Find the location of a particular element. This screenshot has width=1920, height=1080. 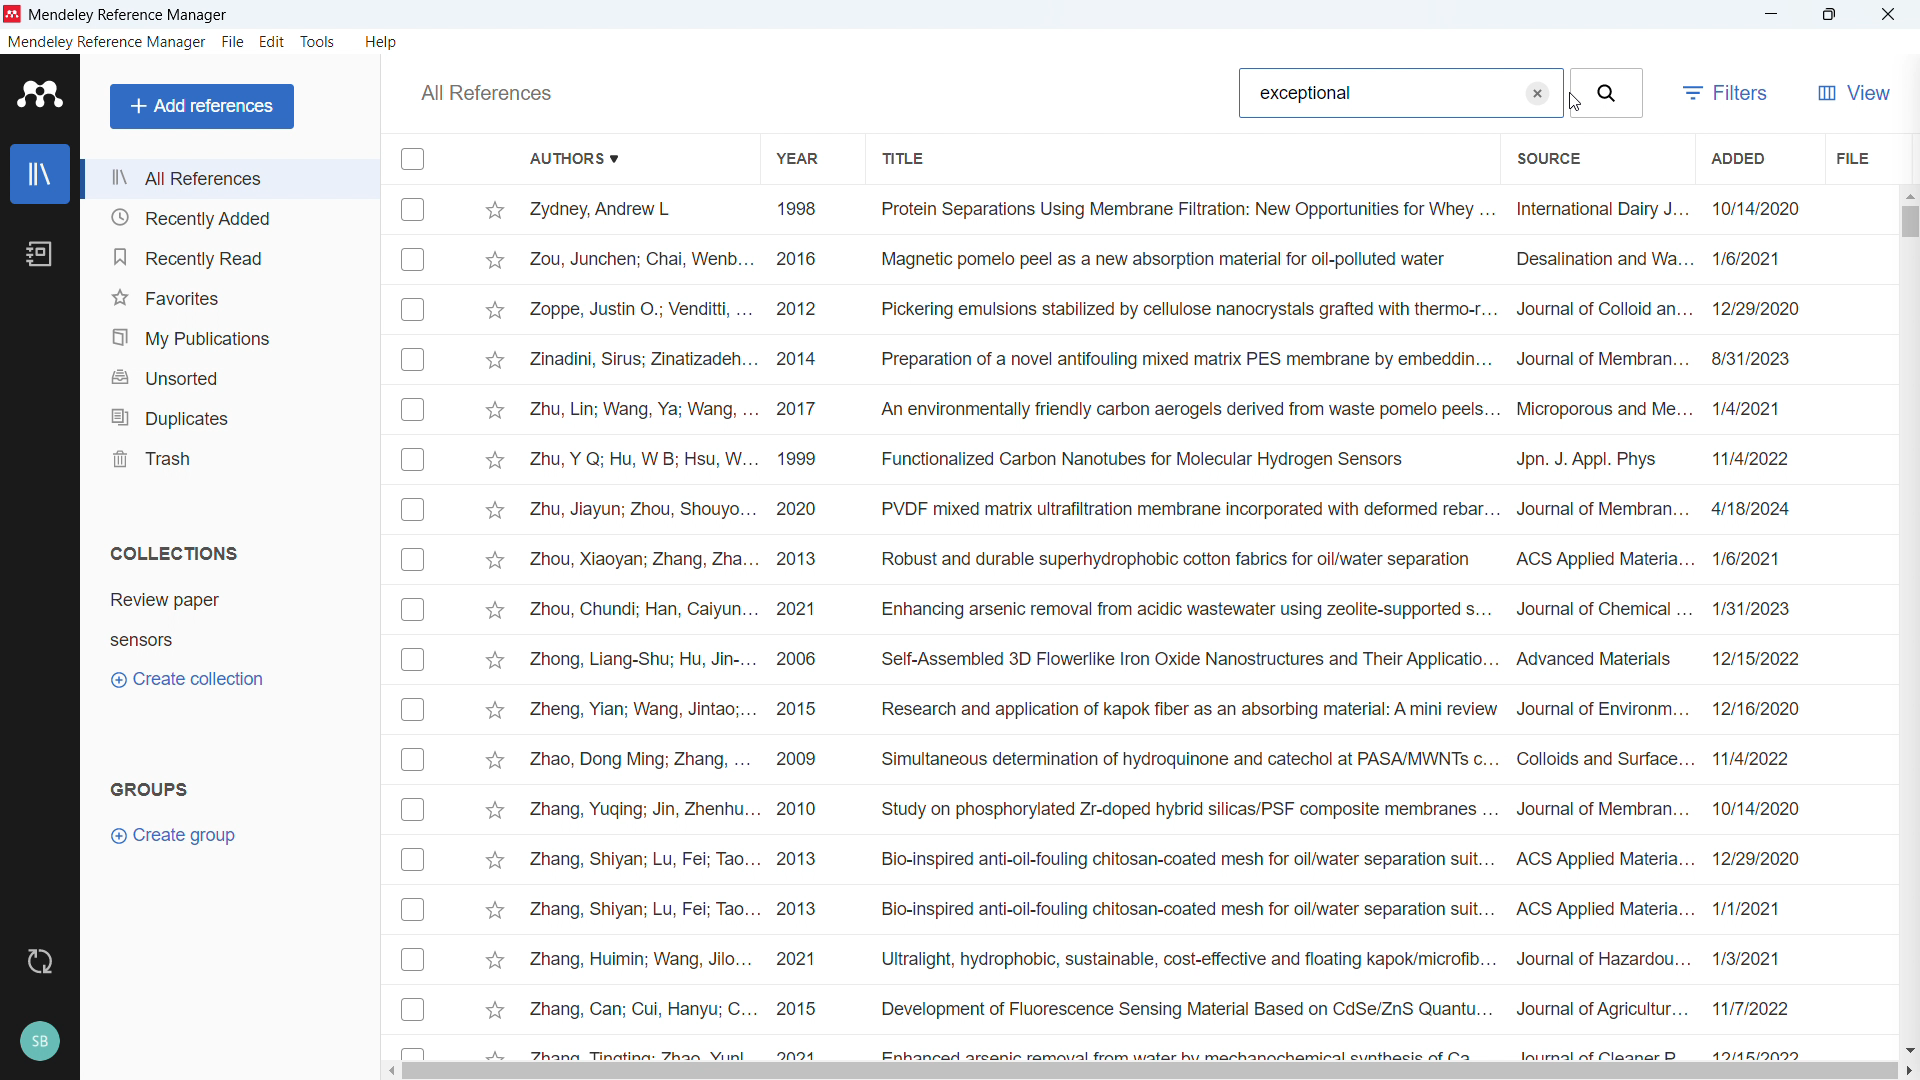

Select all  is located at coordinates (414, 158).